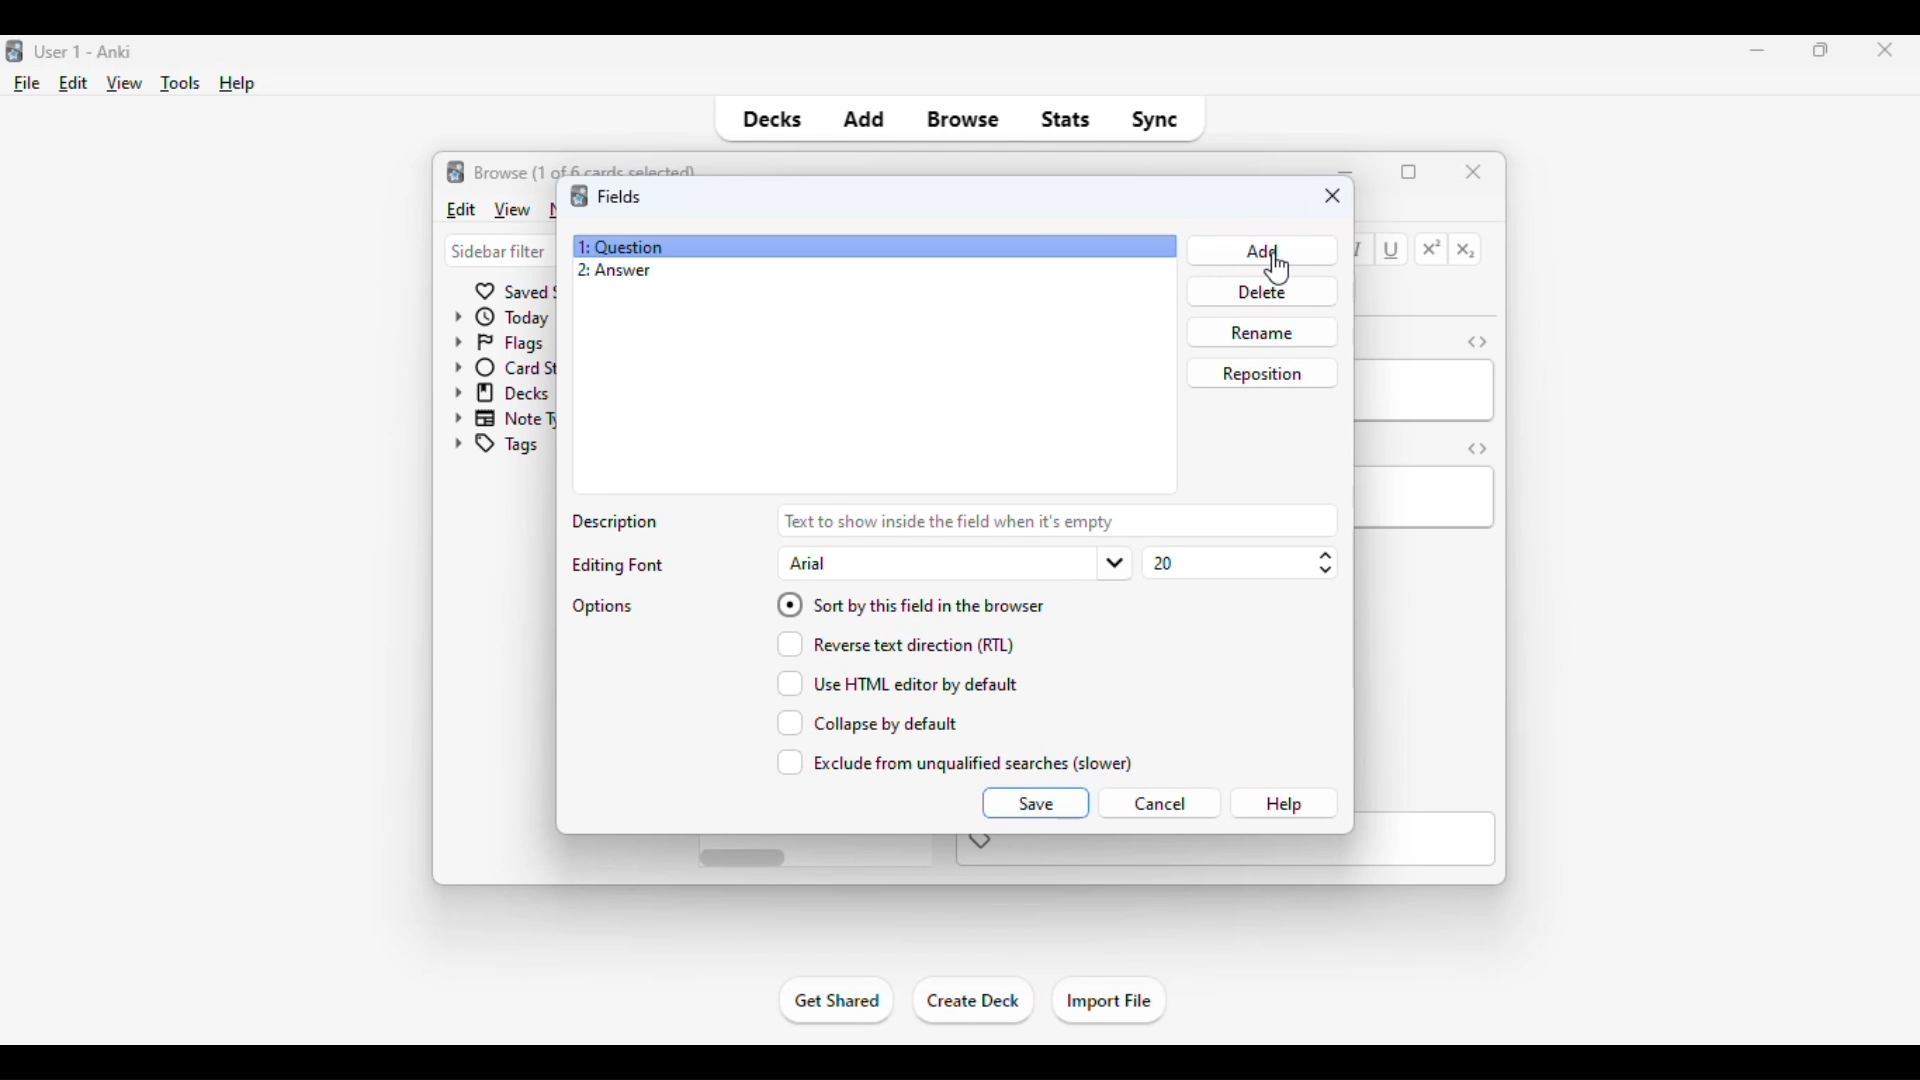  What do you see at coordinates (238, 84) in the screenshot?
I see `help` at bounding box center [238, 84].